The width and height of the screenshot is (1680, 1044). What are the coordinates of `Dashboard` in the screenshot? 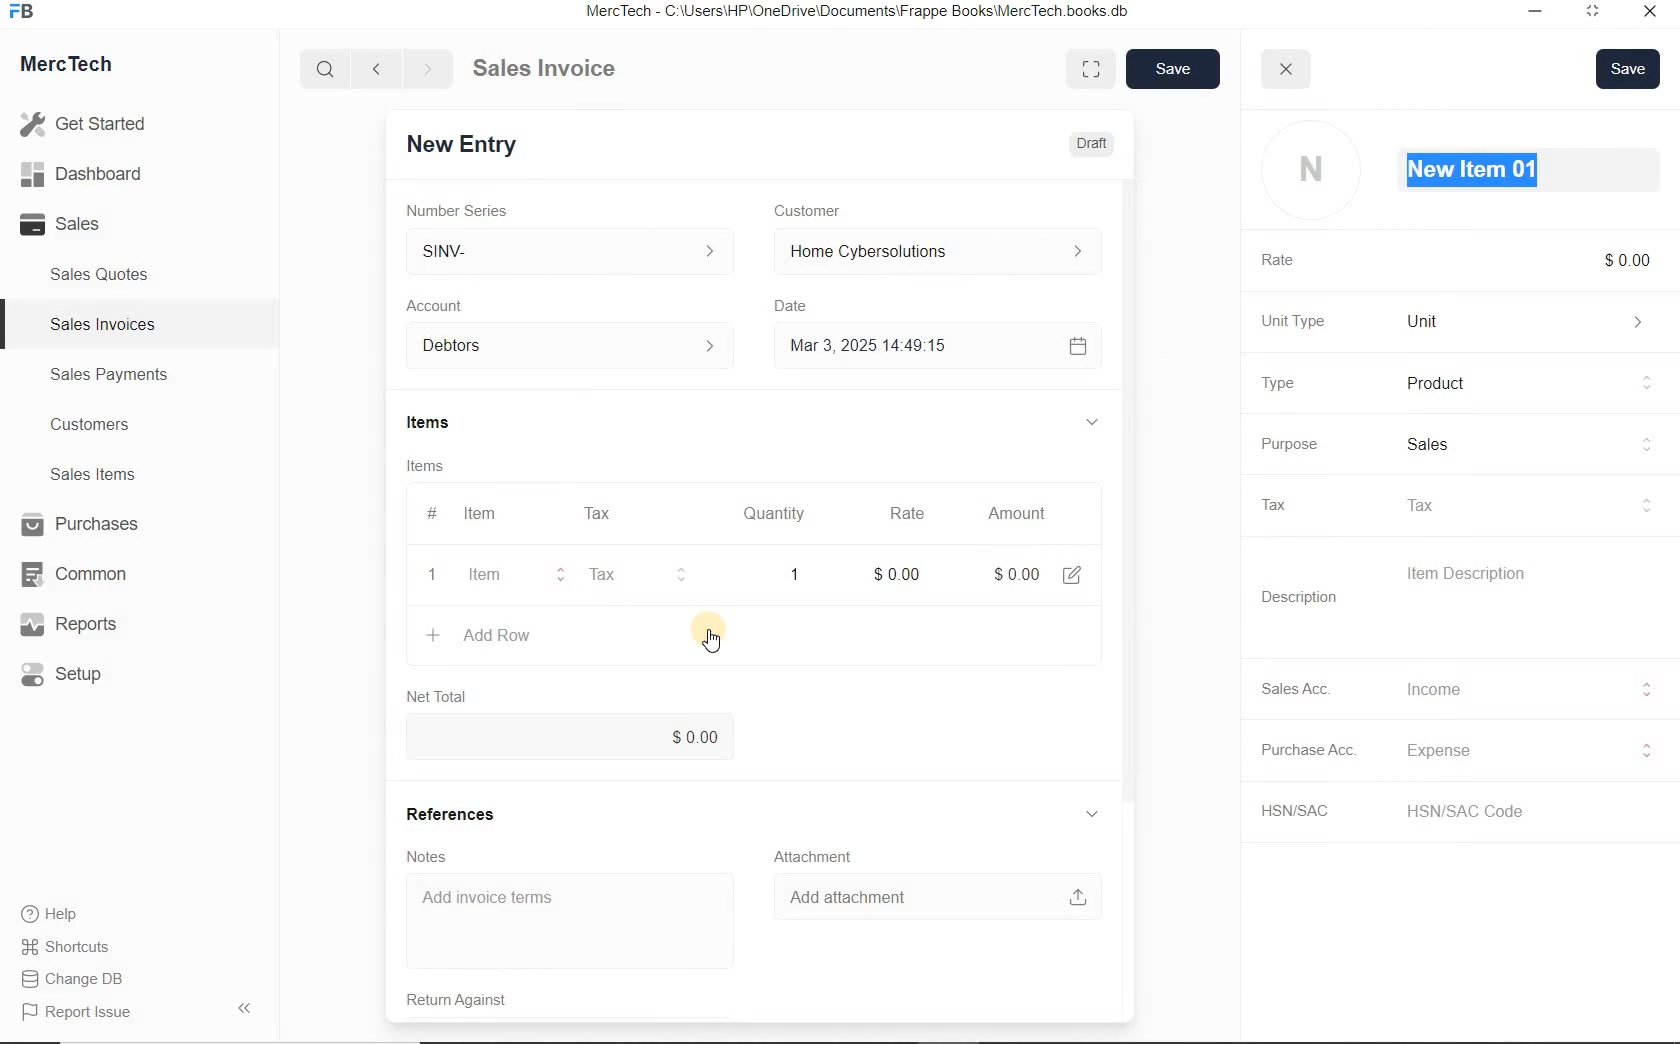 It's located at (91, 175).